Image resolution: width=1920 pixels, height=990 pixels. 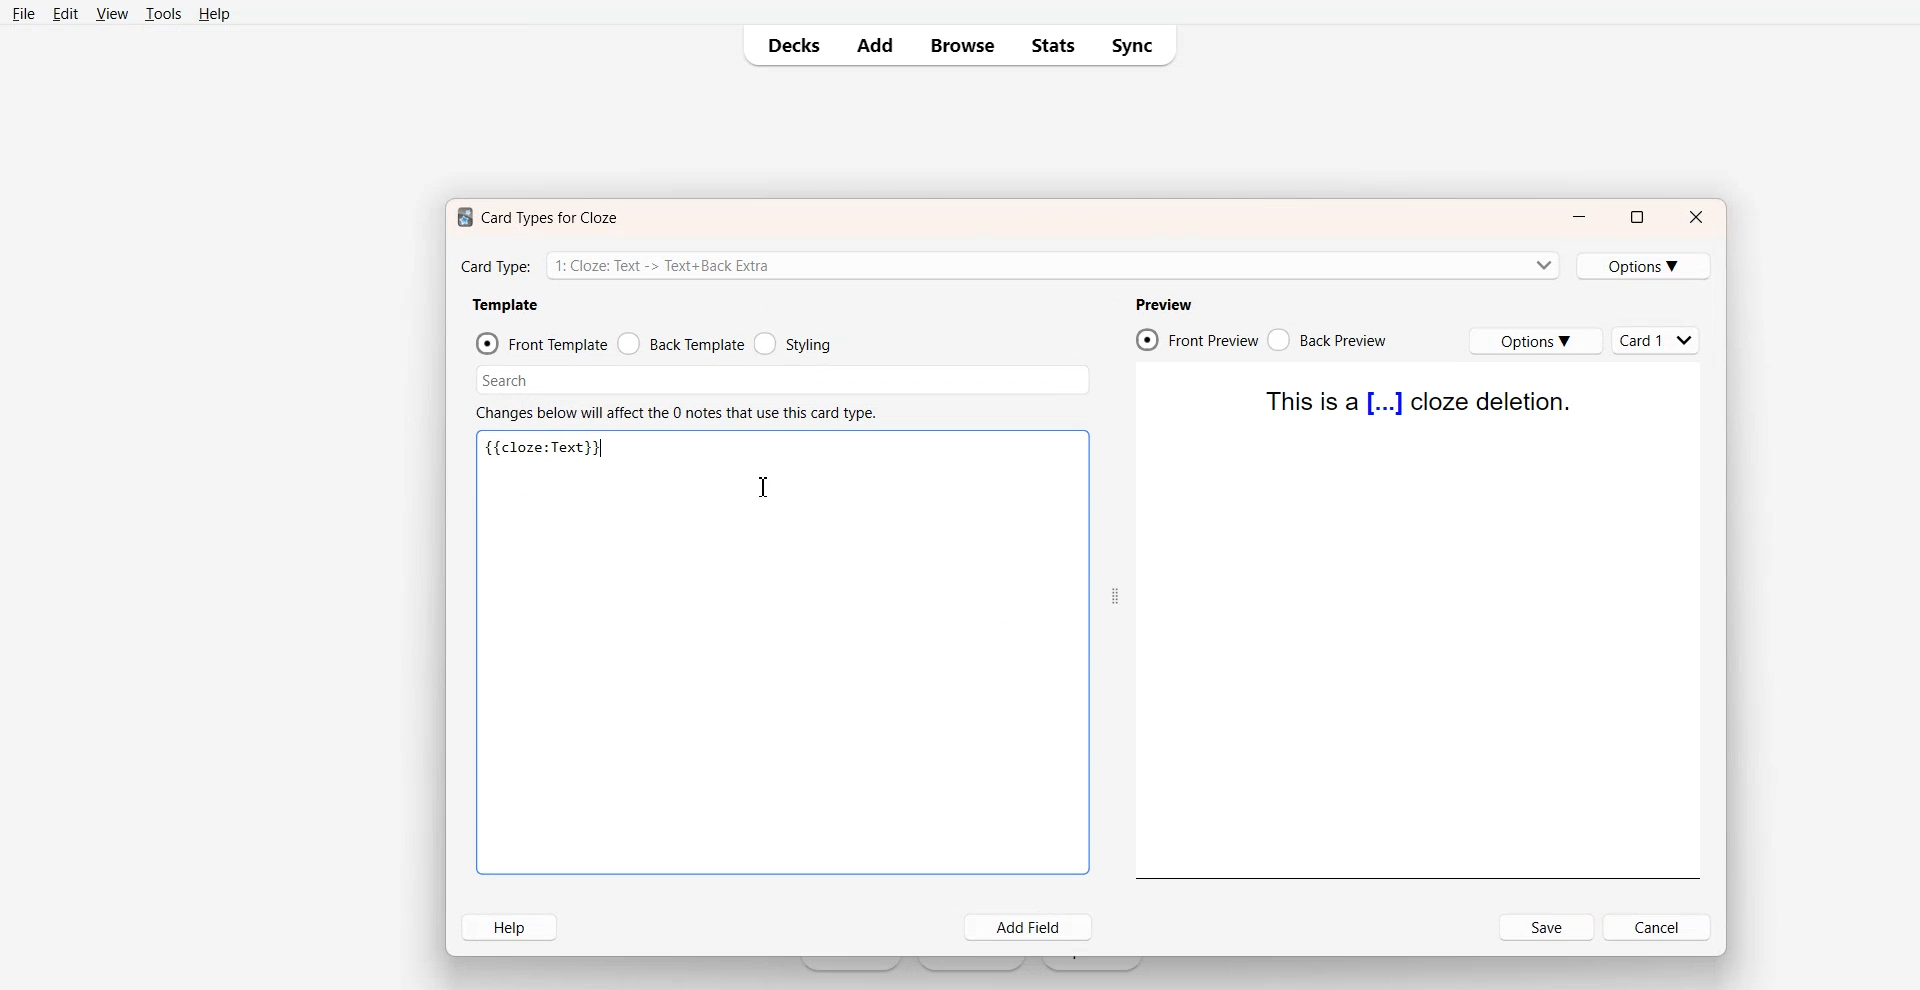 What do you see at coordinates (1330, 340) in the screenshot?
I see `Back Preview` at bounding box center [1330, 340].